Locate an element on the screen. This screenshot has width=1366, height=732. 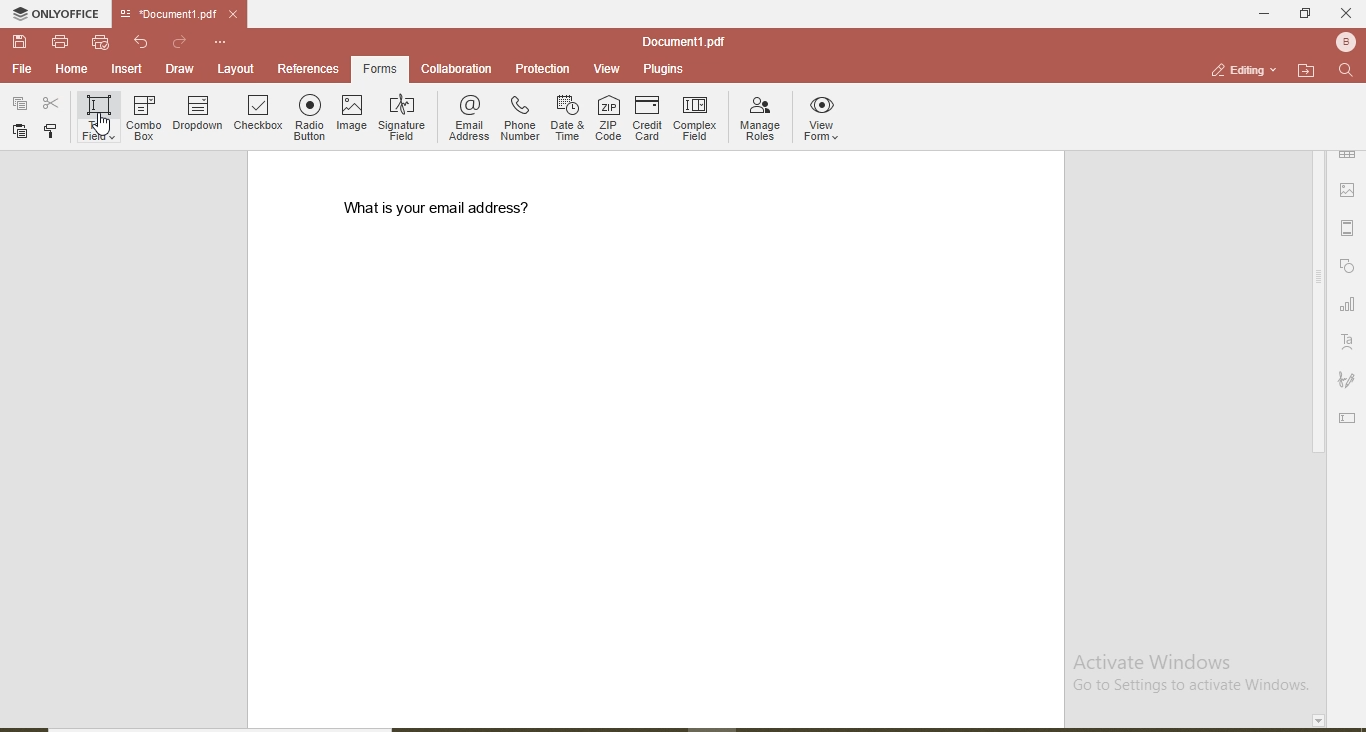
view forms is located at coordinates (825, 121).